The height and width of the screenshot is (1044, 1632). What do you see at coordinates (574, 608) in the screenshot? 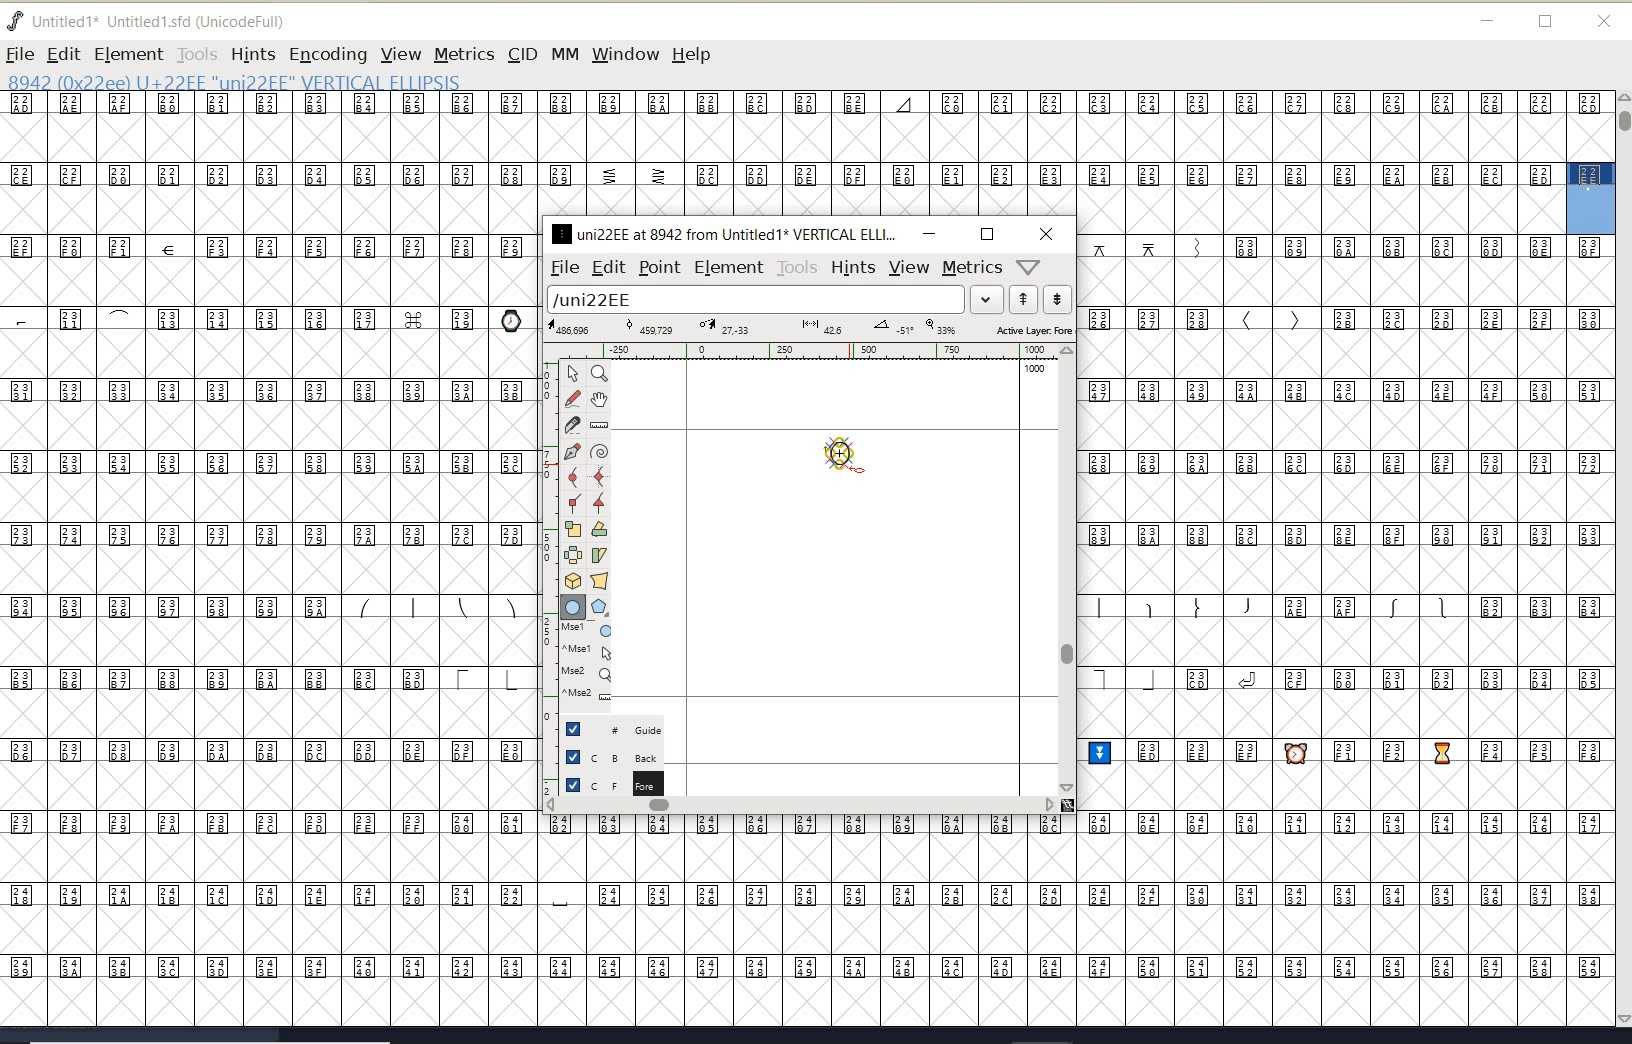
I see `rectangle or ellipse` at bounding box center [574, 608].